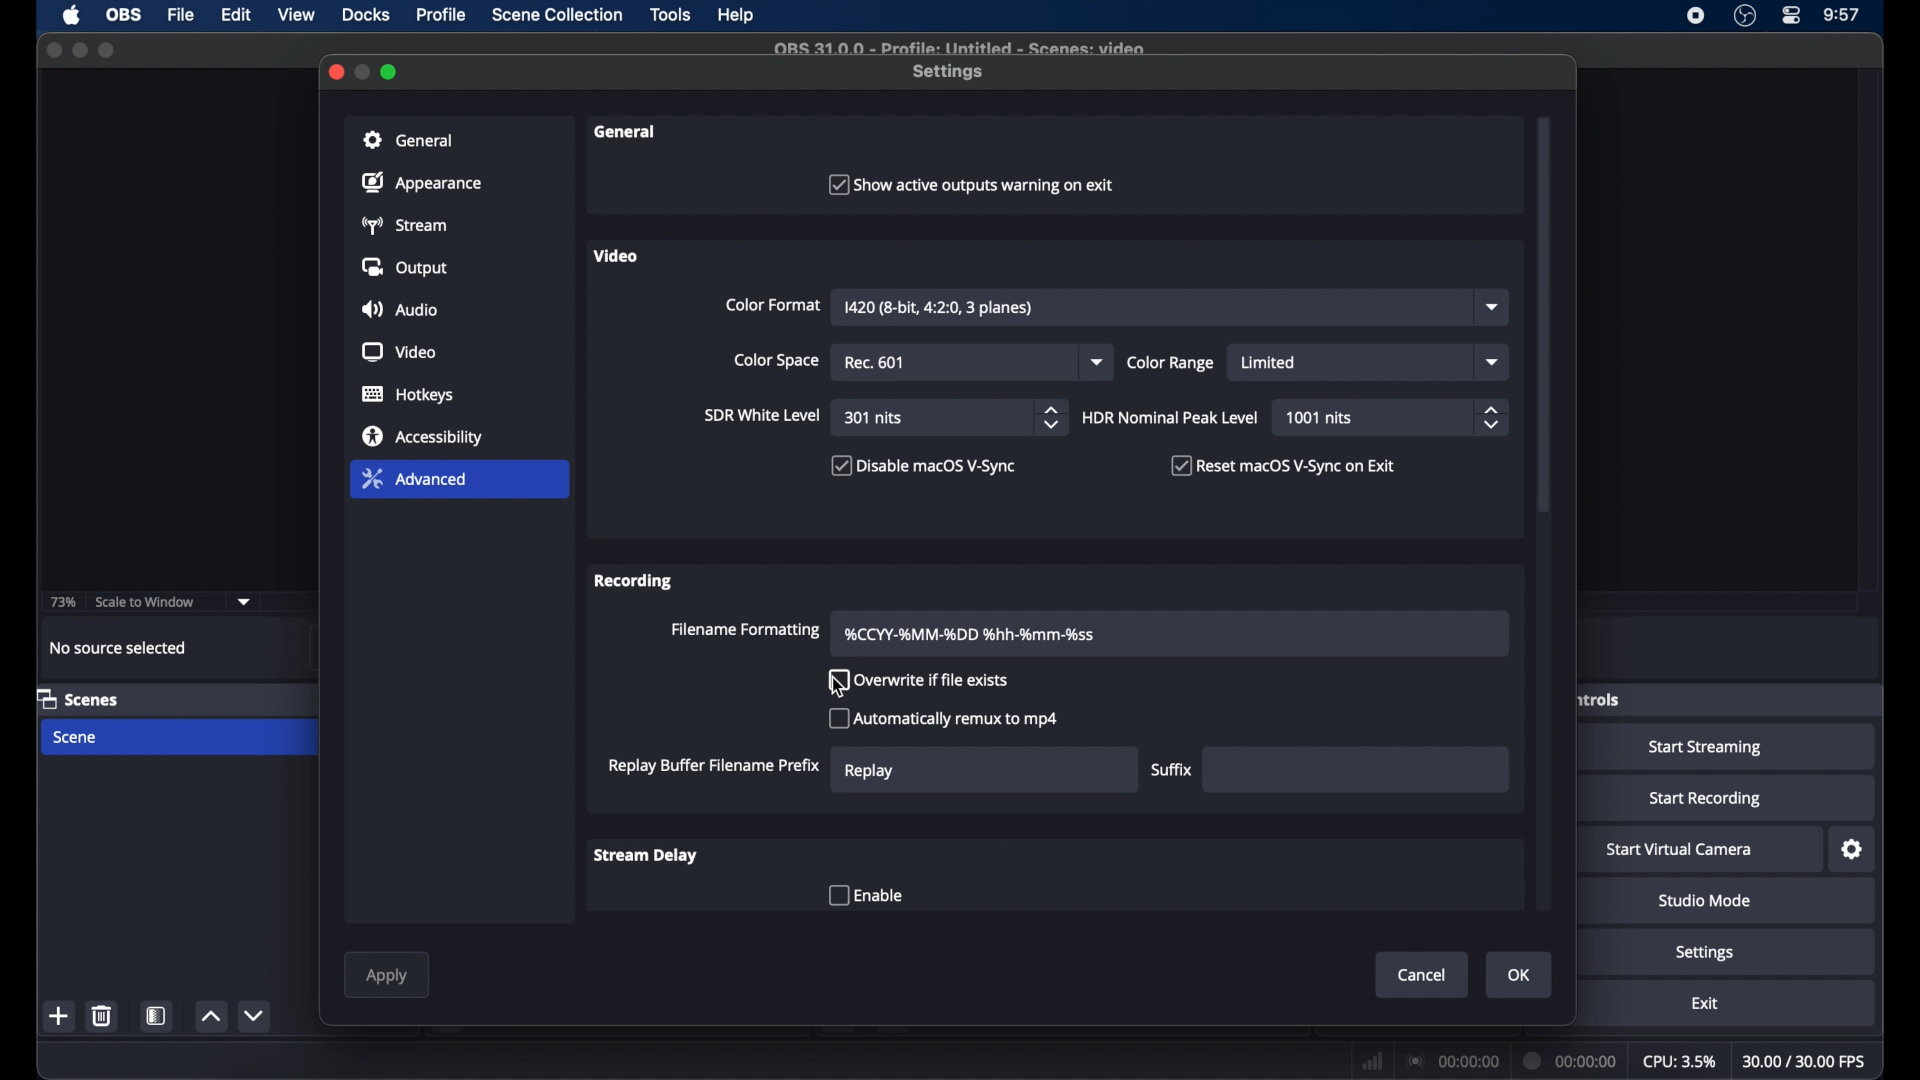 This screenshot has height=1080, width=1920. What do you see at coordinates (144, 602) in the screenshot?
I see `scale to window` at bounding box center [144, 602].